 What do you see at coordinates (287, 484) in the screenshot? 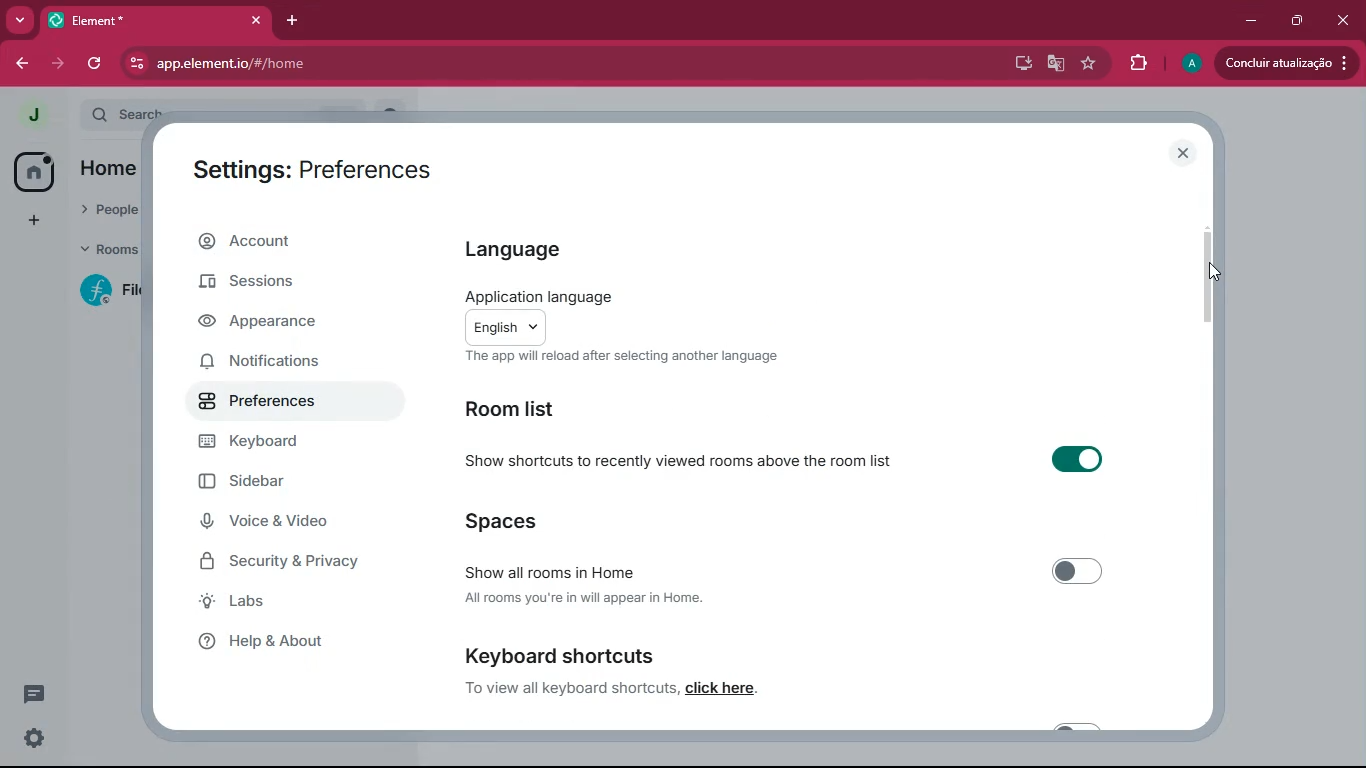
I see `sidebar` at bounding box center [287, 484].